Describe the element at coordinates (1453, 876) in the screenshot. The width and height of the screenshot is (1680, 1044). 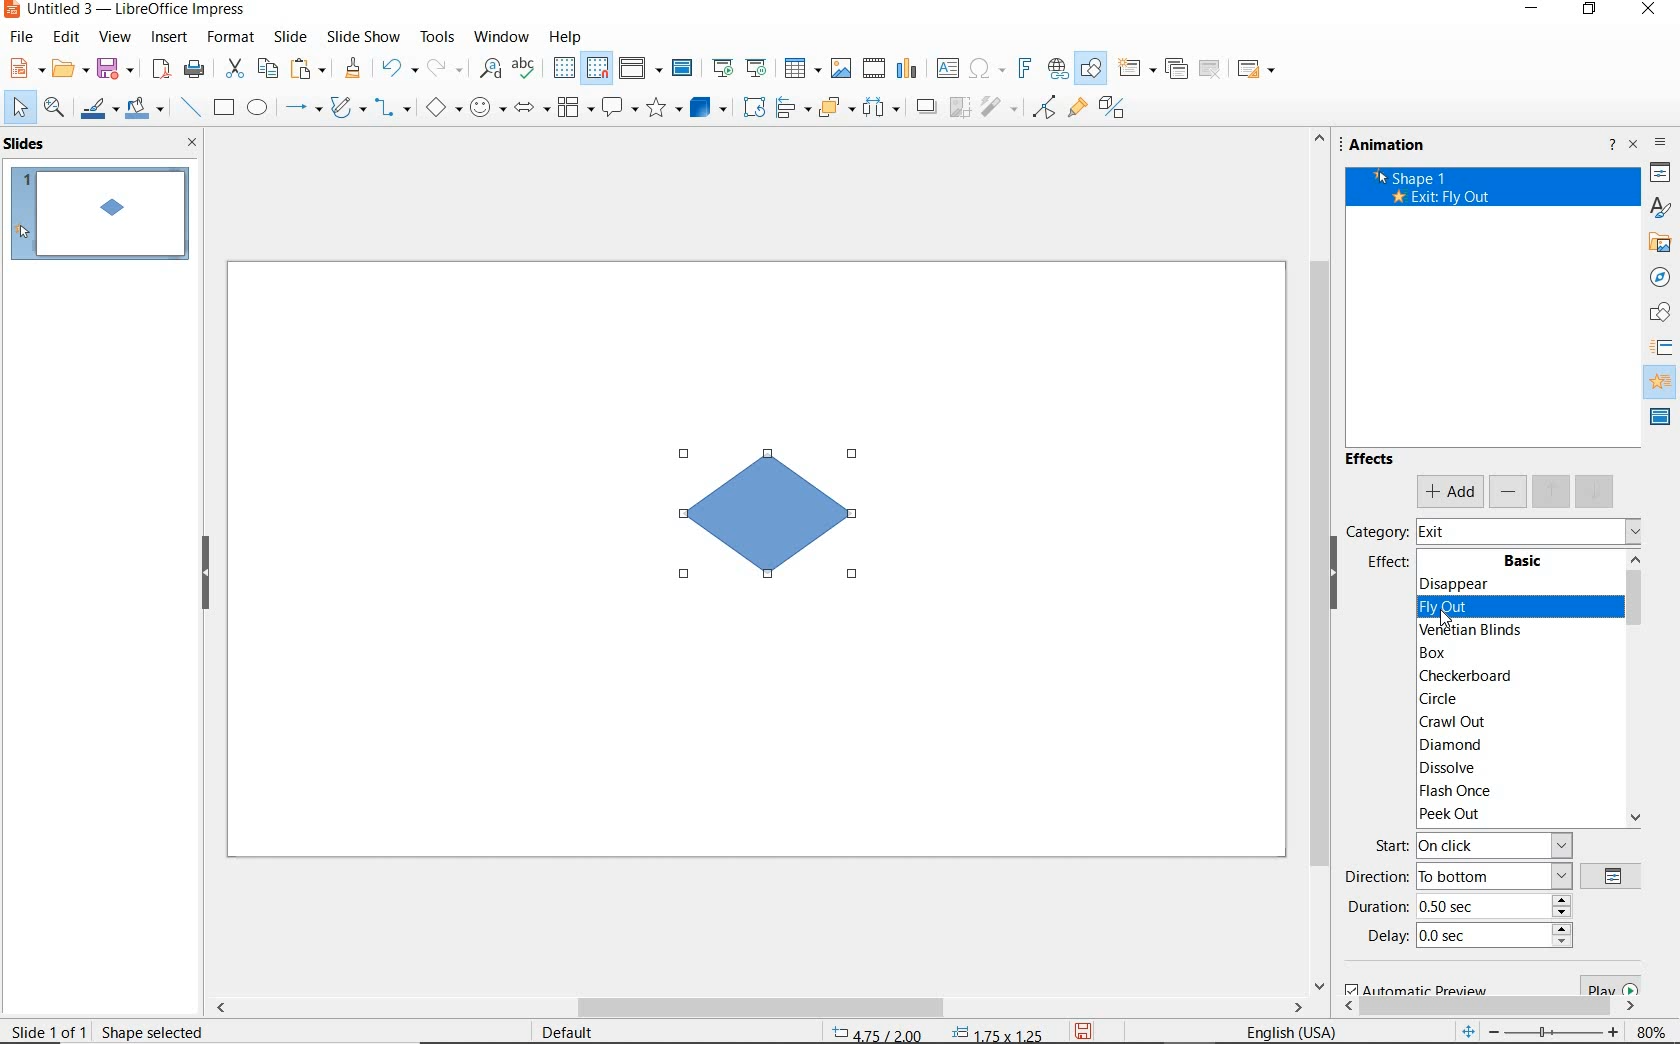
I see `direction` at that location.